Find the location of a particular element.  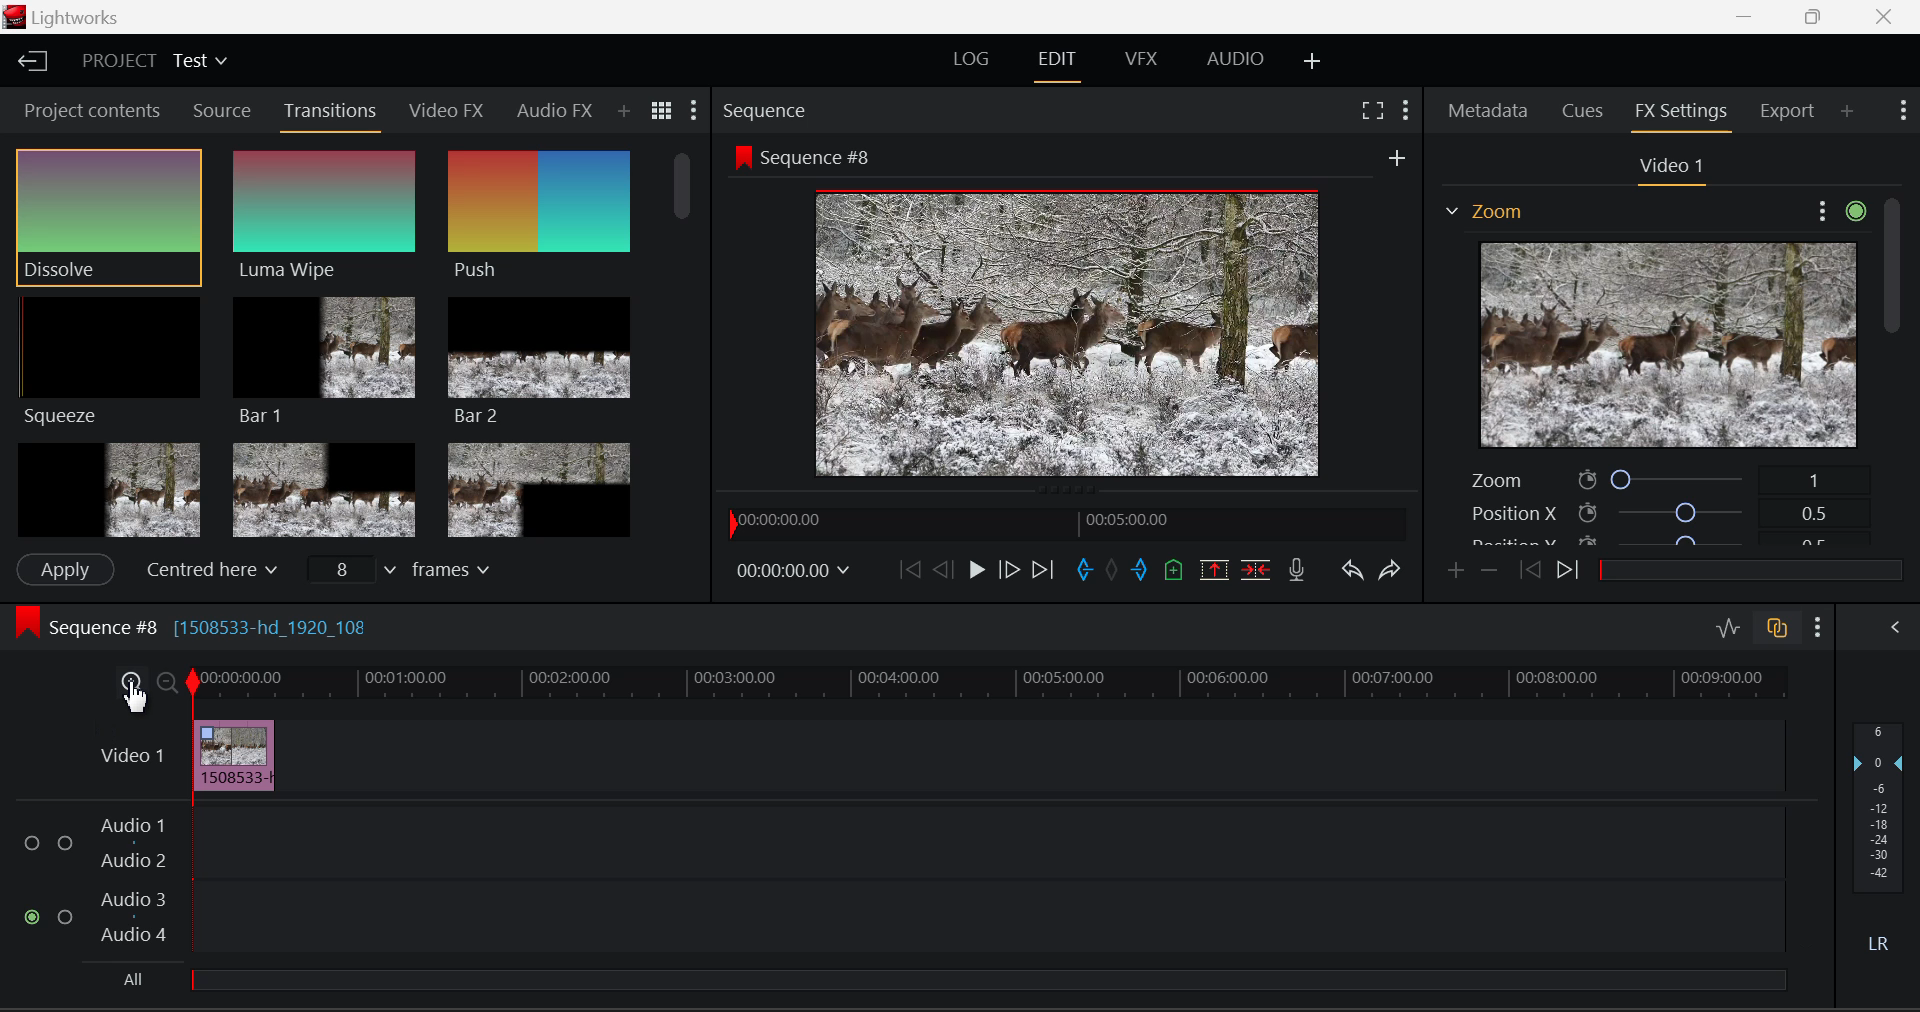

Zoom is located at coordinates (1646, 474).